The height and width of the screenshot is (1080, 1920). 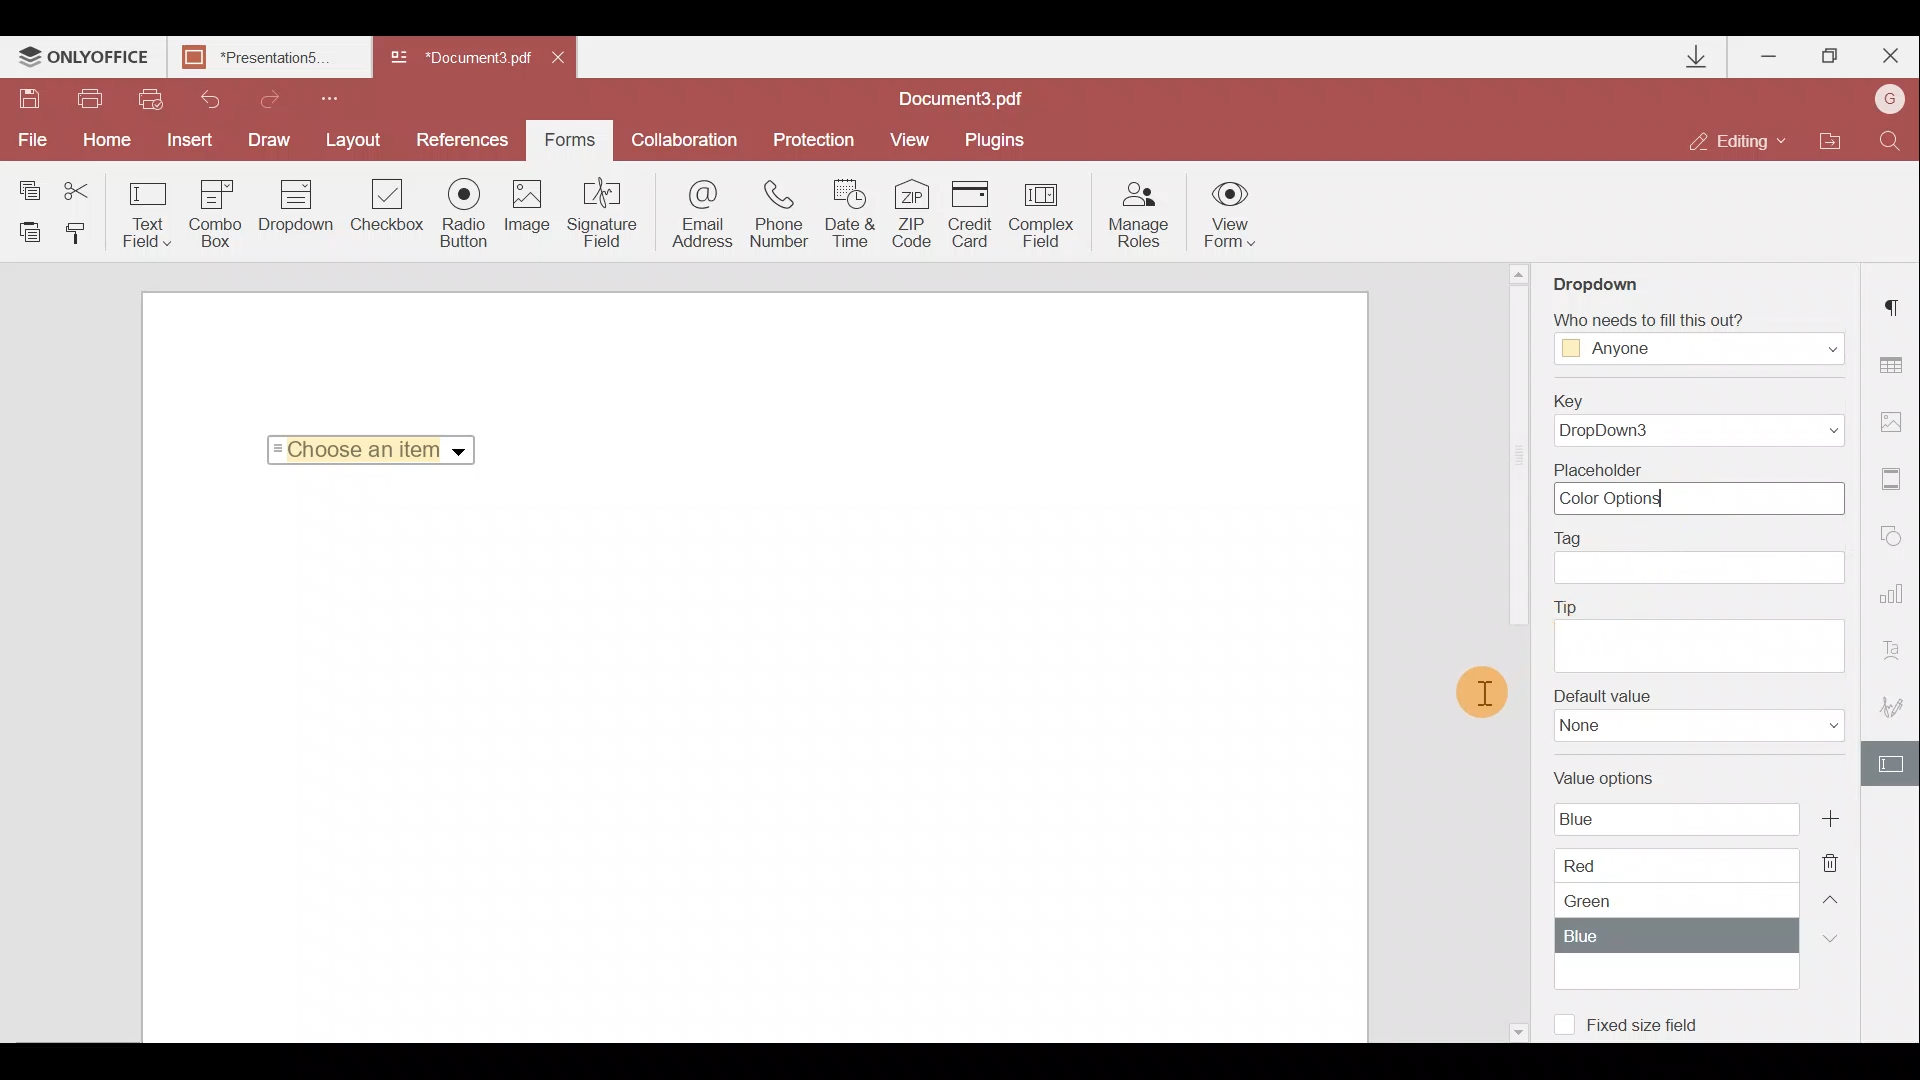 What do you see at coordinates (605, 217) in the screenshot?
I see `Signature field` at bounding box center [605, 217].